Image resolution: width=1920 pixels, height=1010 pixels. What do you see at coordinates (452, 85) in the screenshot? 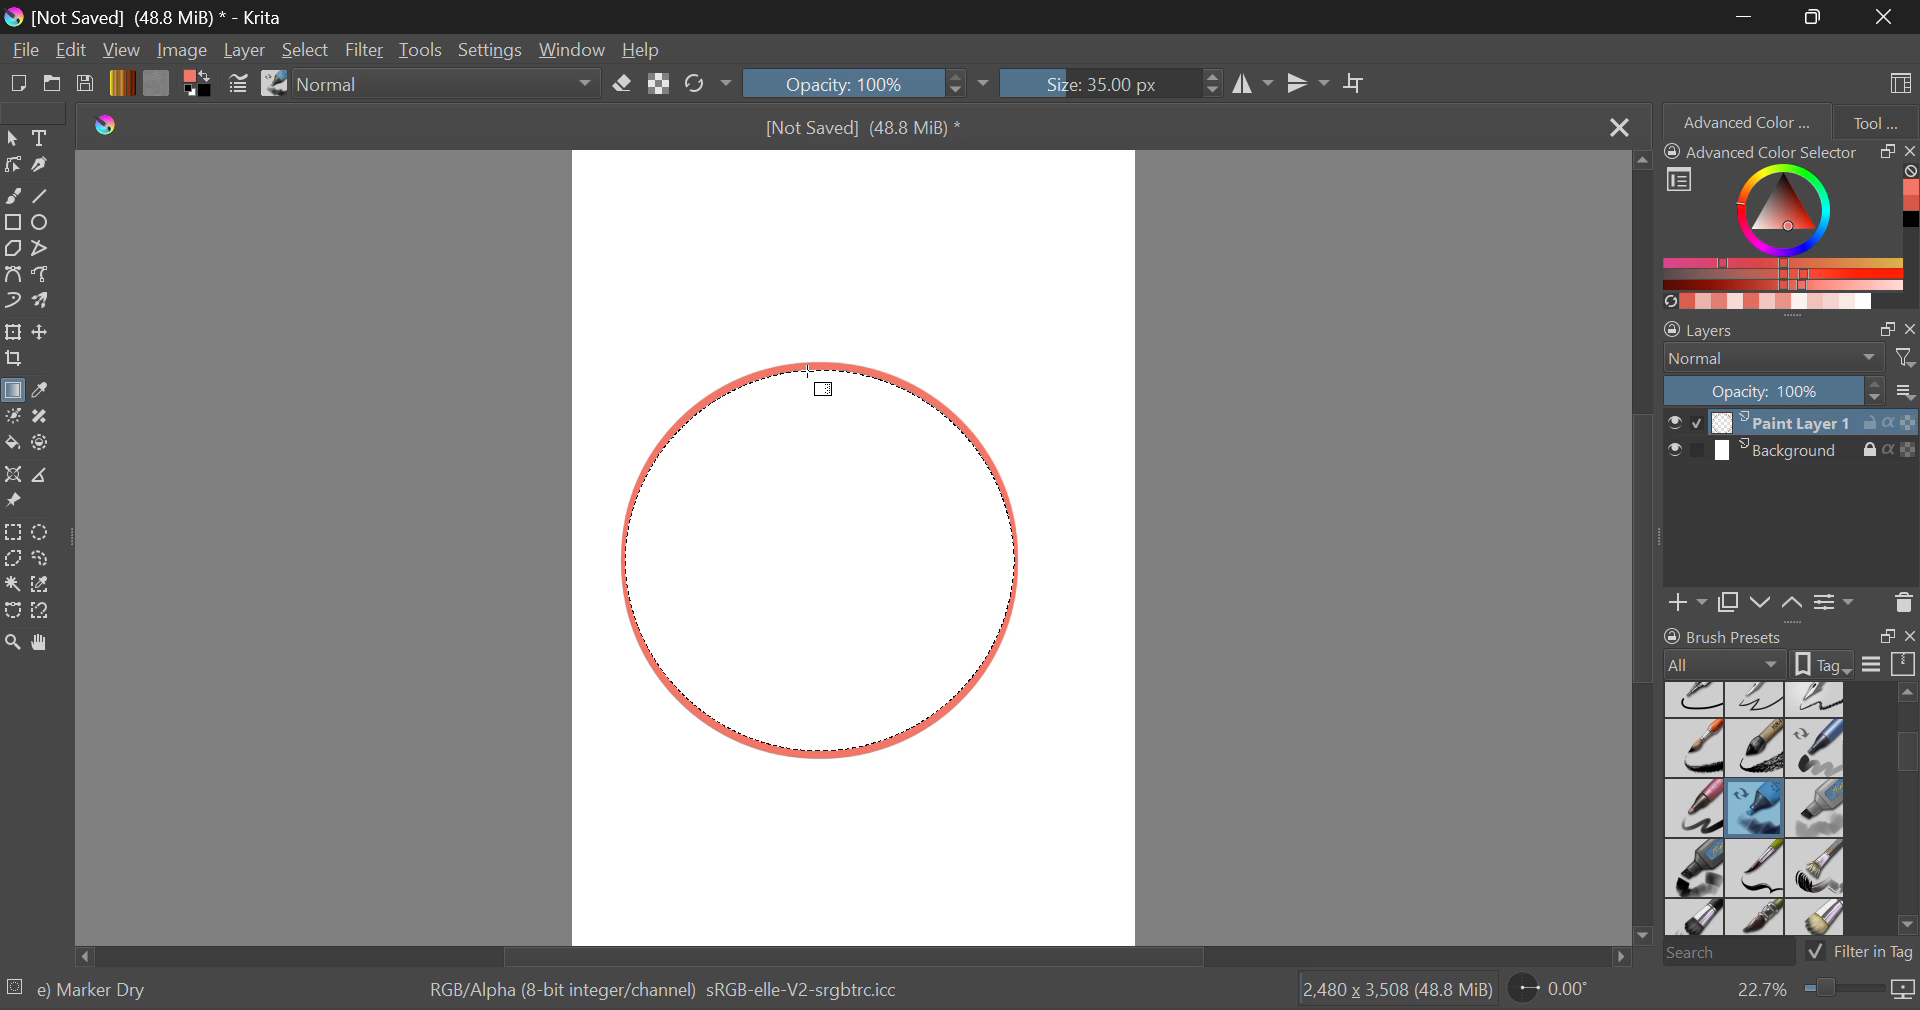
I see `Blending Mode` at bounding box center [452, 85].